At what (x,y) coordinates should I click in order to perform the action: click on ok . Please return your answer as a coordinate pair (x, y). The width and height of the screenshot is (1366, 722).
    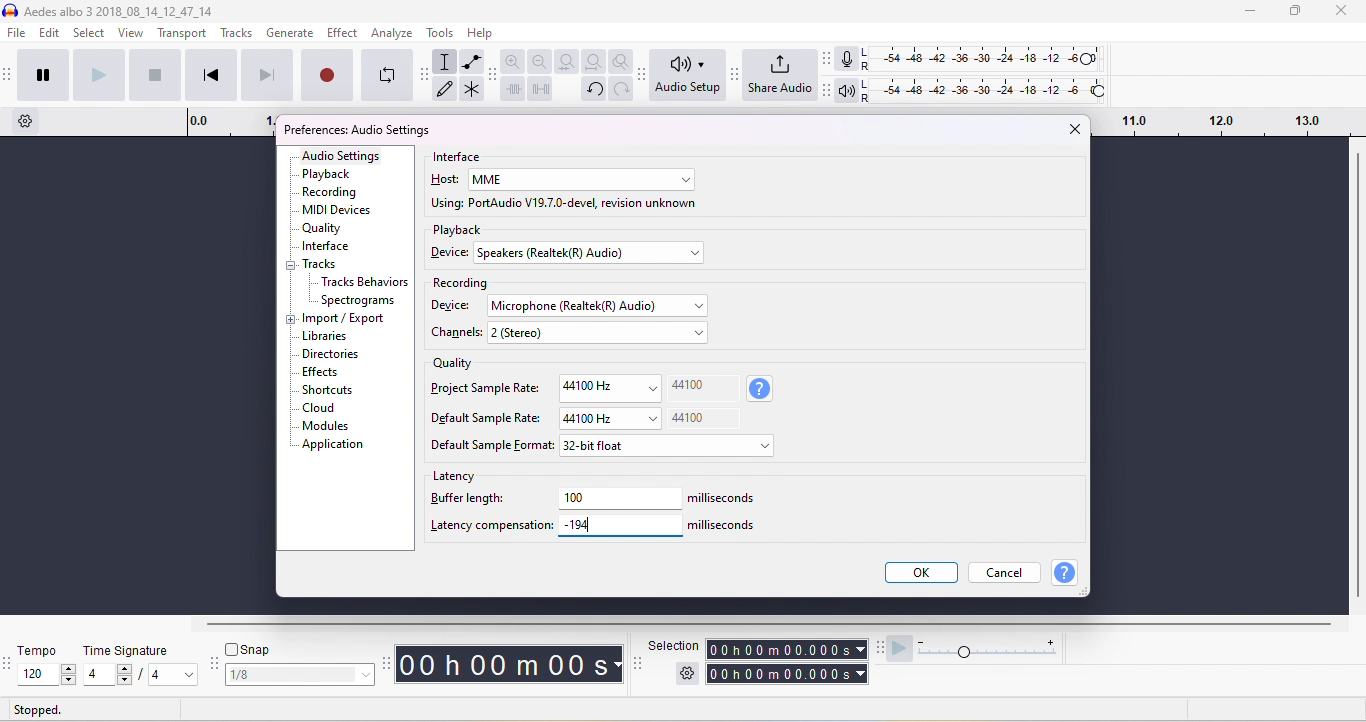
    Looking at the image, I should click on (919, 572).